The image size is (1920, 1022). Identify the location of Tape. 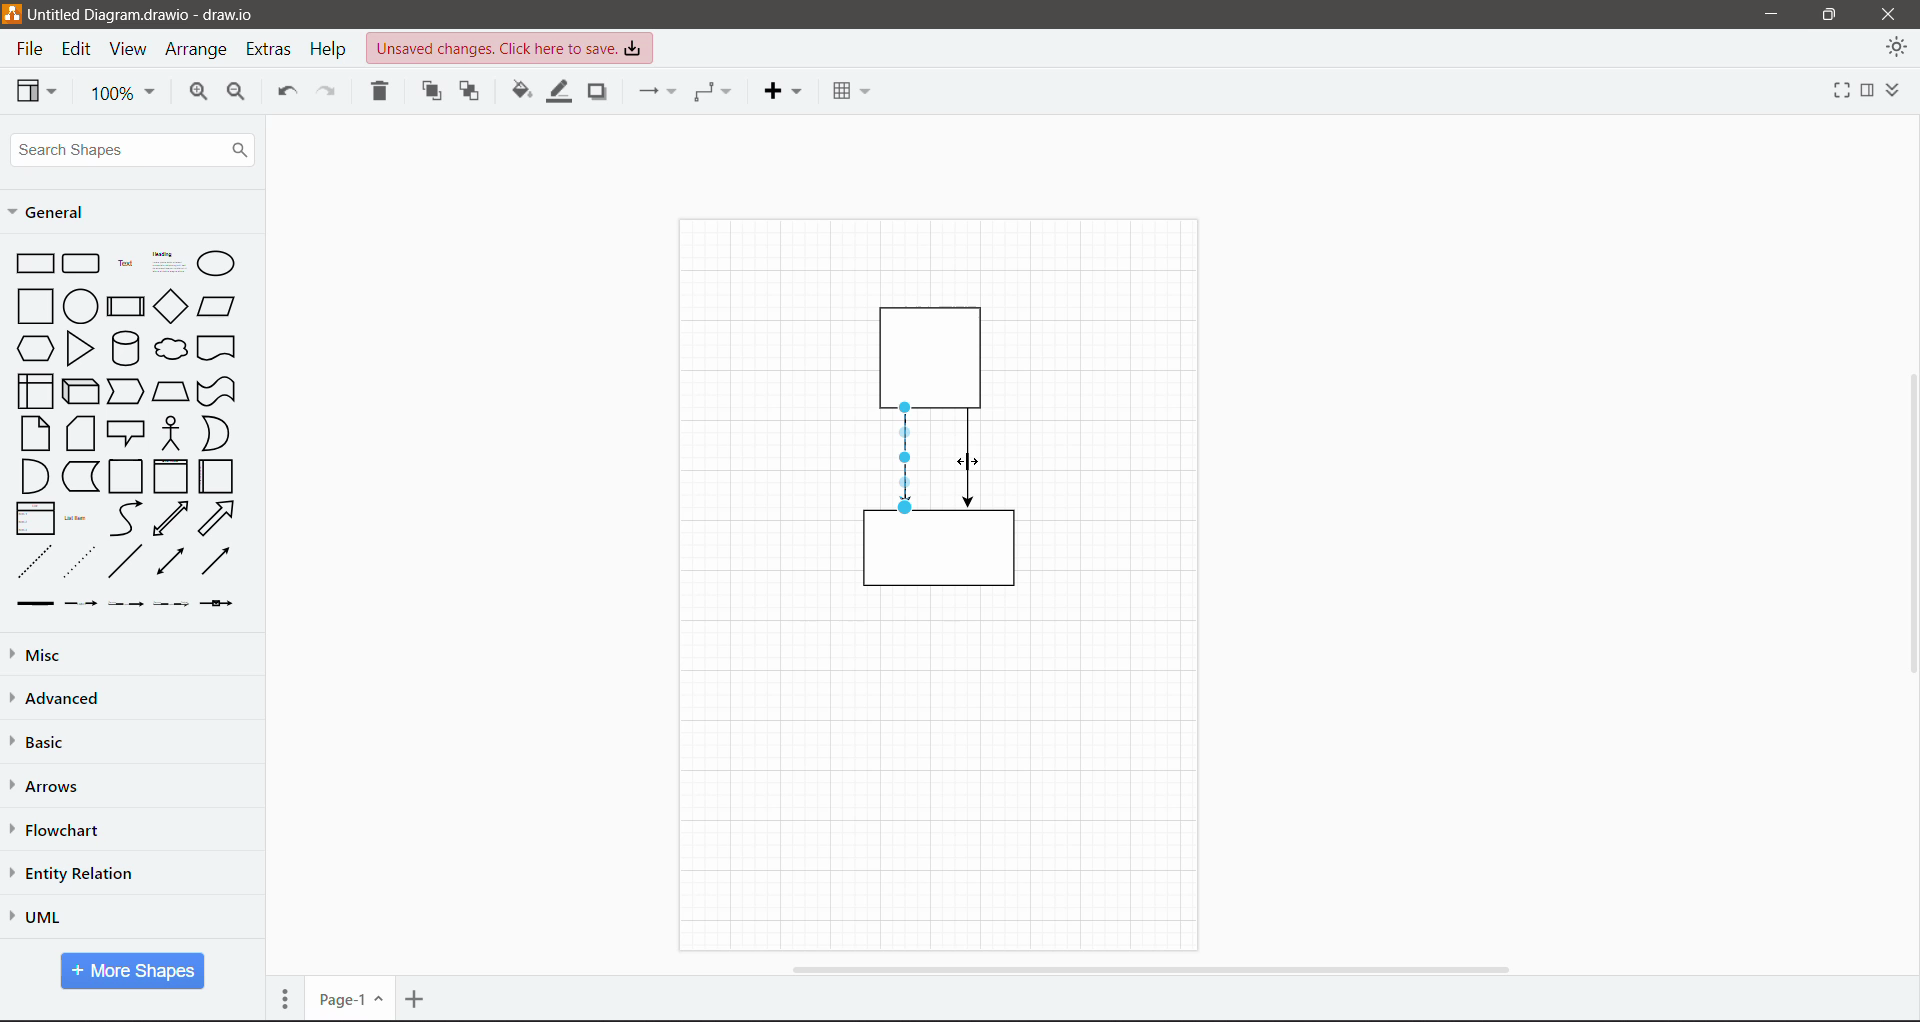
(219, 390).